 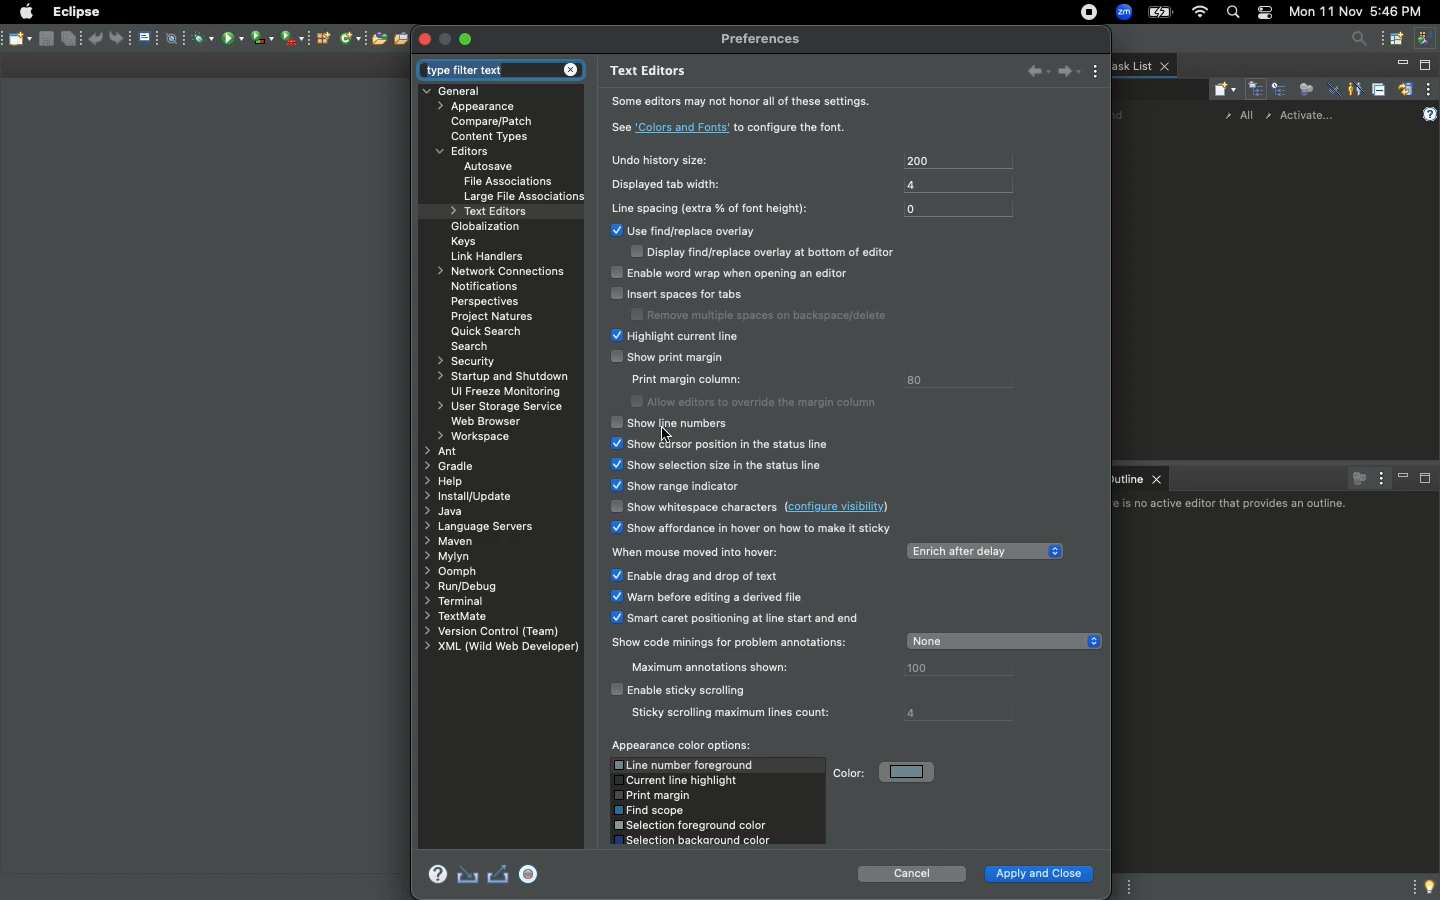 I want to click on Quick search, so click(x=487, y=330).